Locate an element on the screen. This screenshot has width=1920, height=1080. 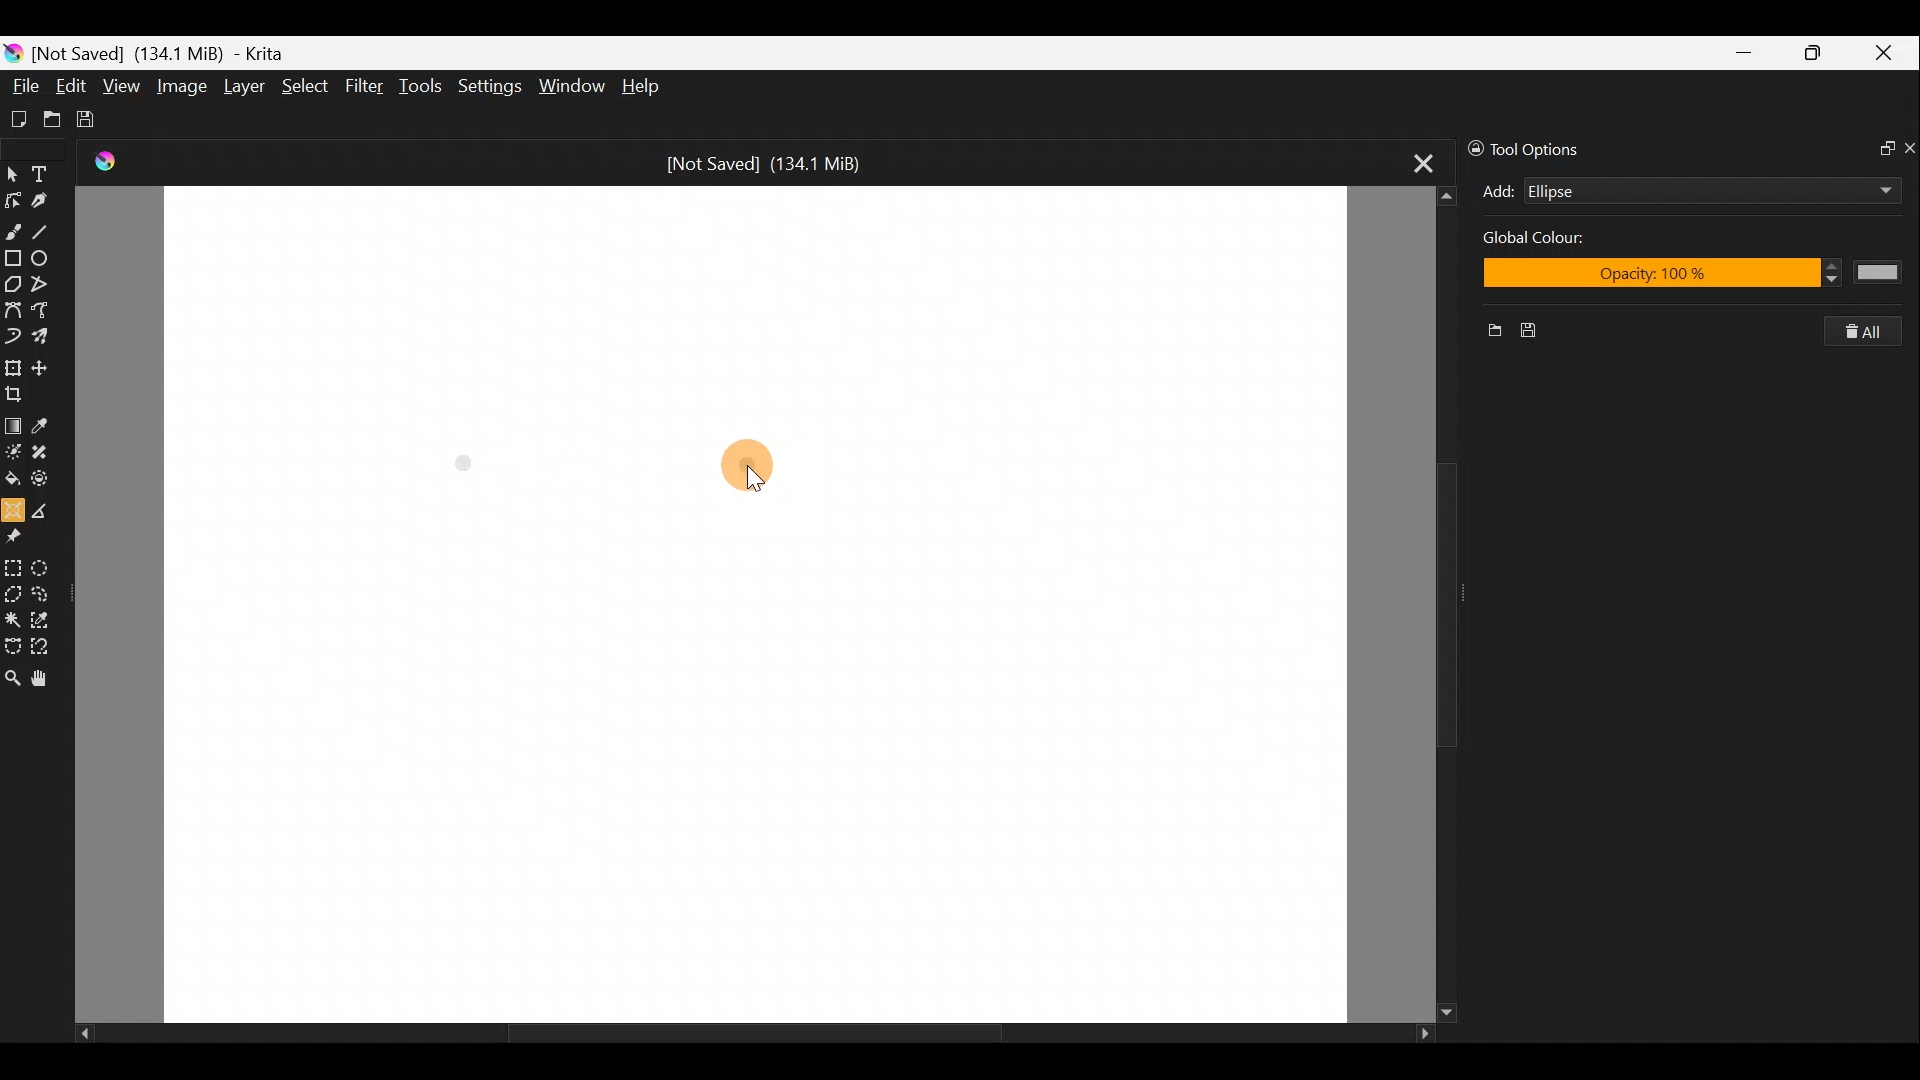
Krita logo is located at coordinates (12, 52).